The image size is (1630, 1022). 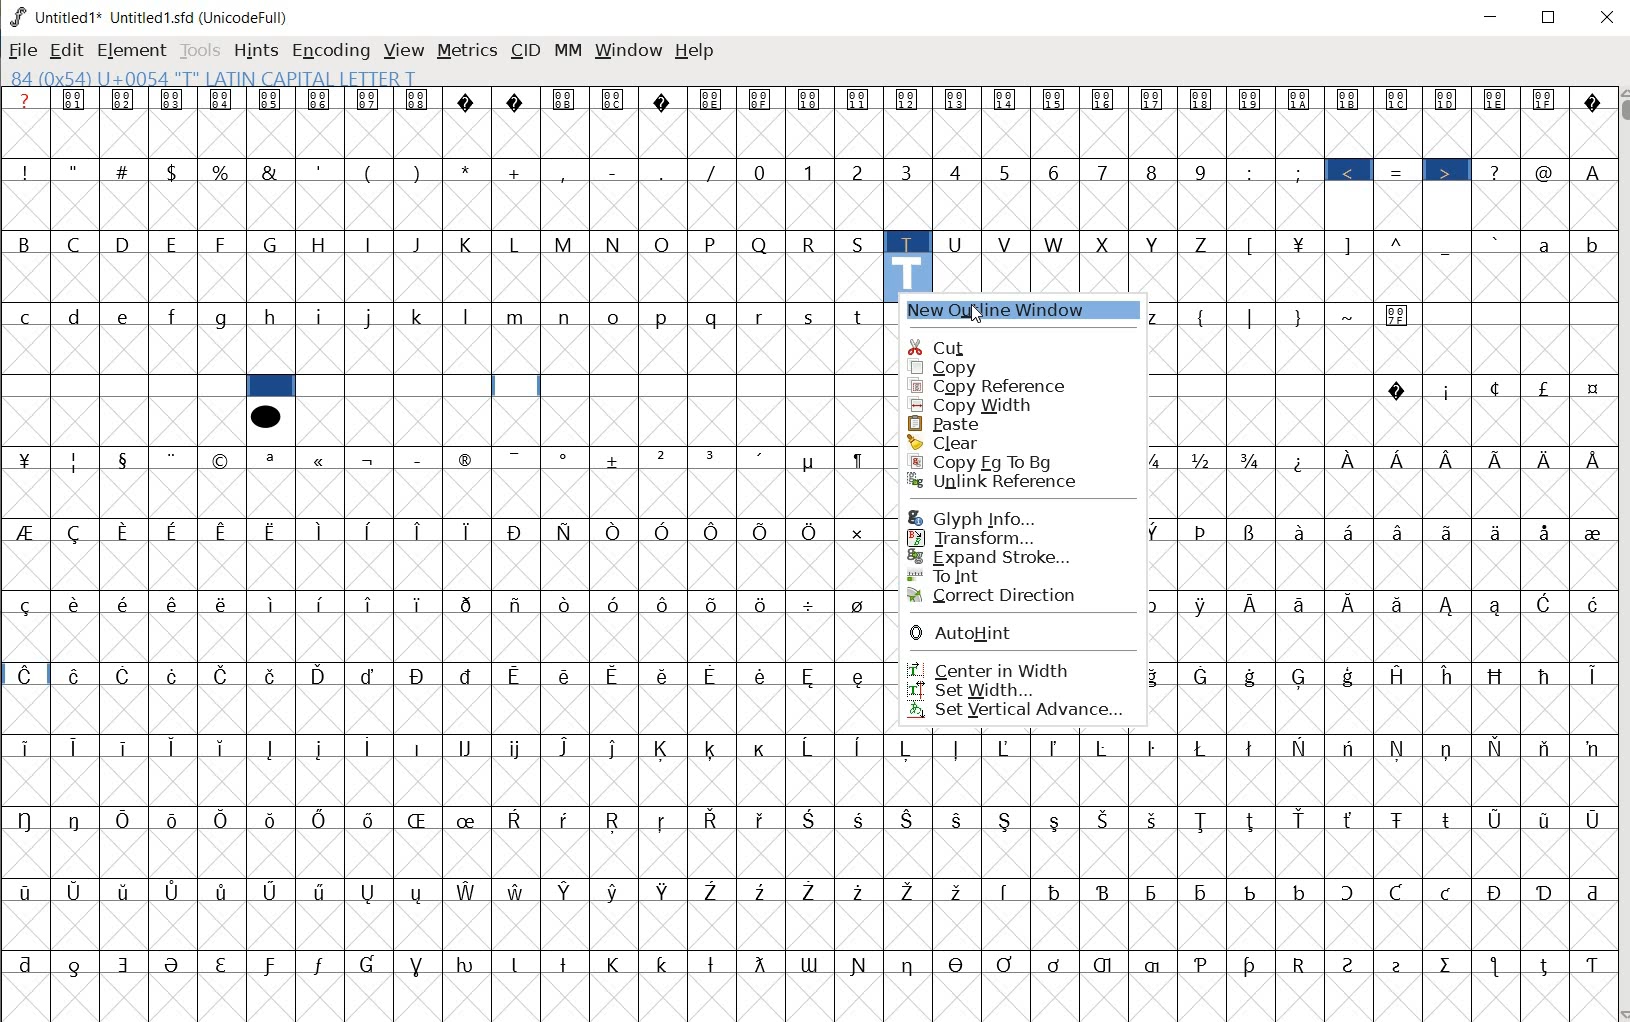 What do you see at coordinates (663, 603) in the screenshot?
I see `Symbol` at bounding box center [663, 603].